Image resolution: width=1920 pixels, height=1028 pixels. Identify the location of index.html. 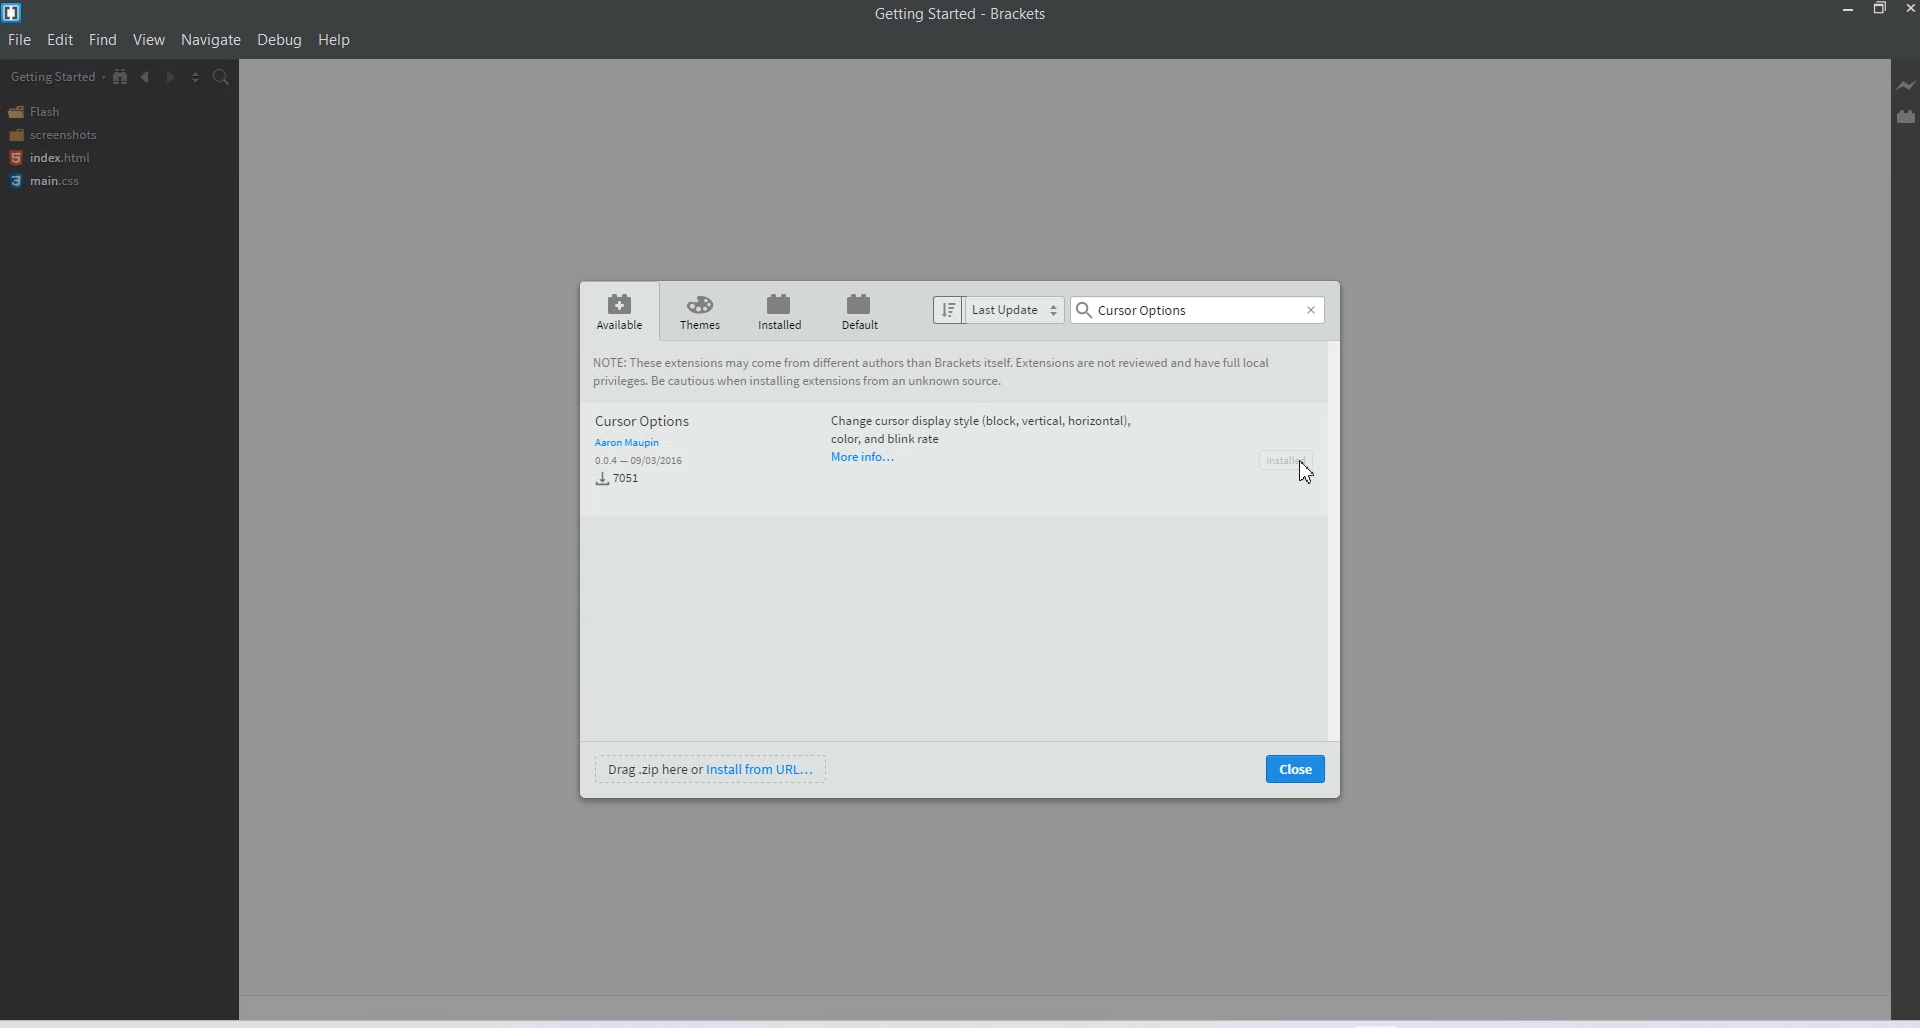
(50, 158).